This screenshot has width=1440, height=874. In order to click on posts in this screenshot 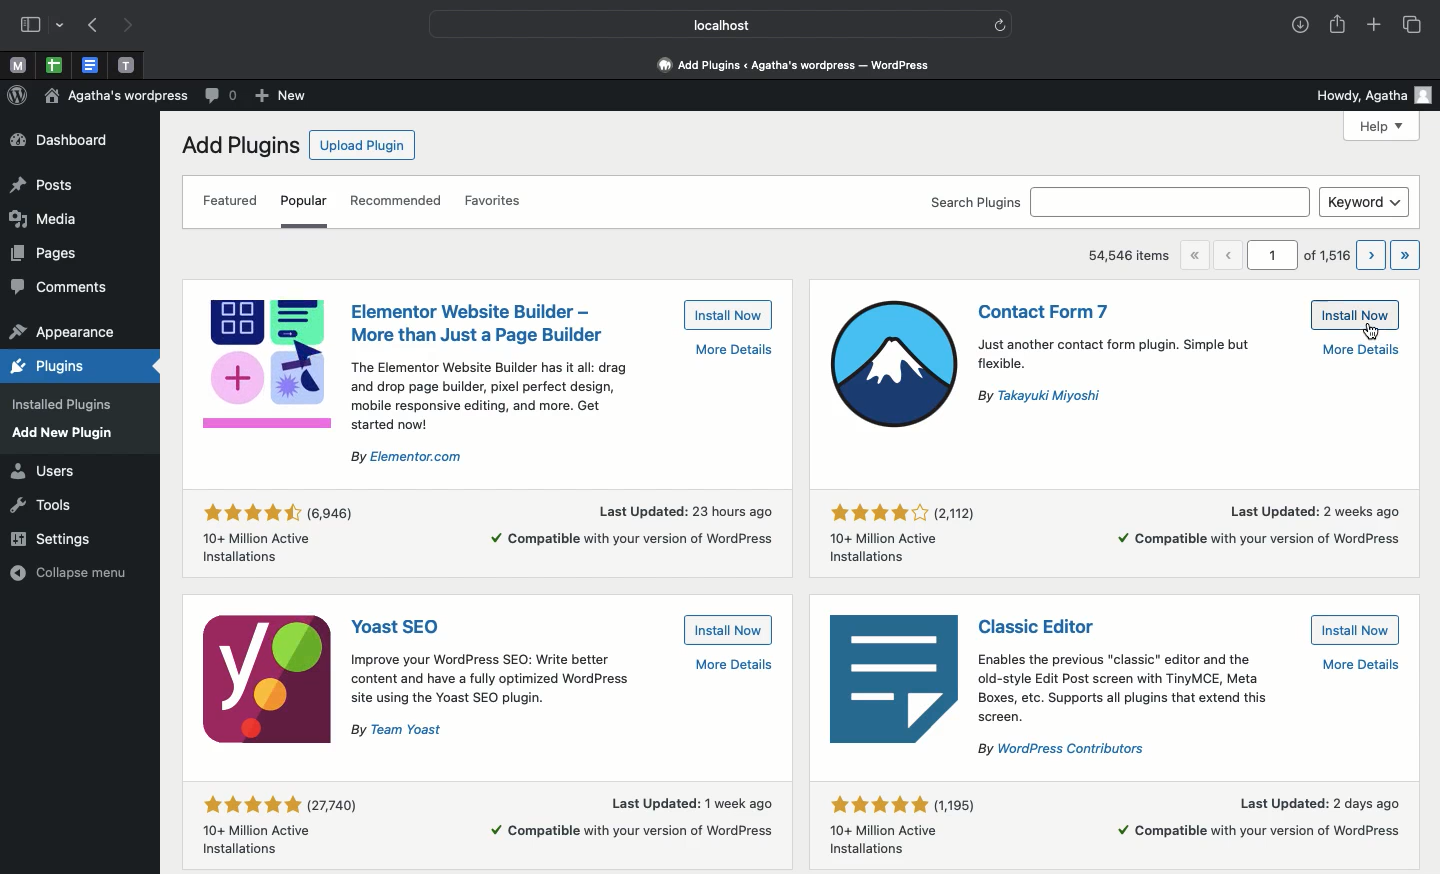, I will do `click(43, 186)`.